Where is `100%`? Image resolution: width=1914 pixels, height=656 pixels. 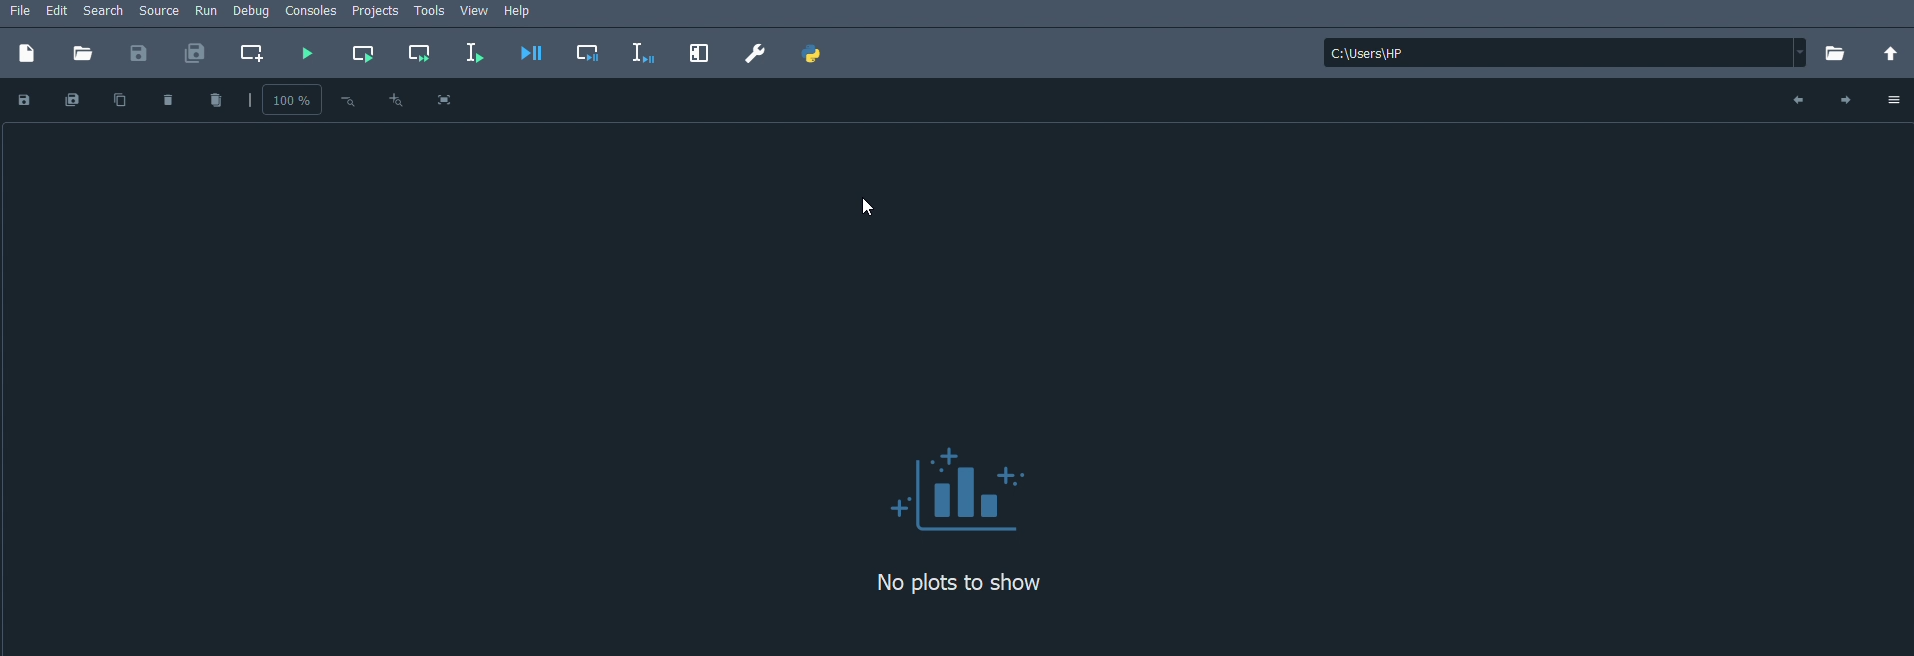
100% is located at coordinates (281, 101).